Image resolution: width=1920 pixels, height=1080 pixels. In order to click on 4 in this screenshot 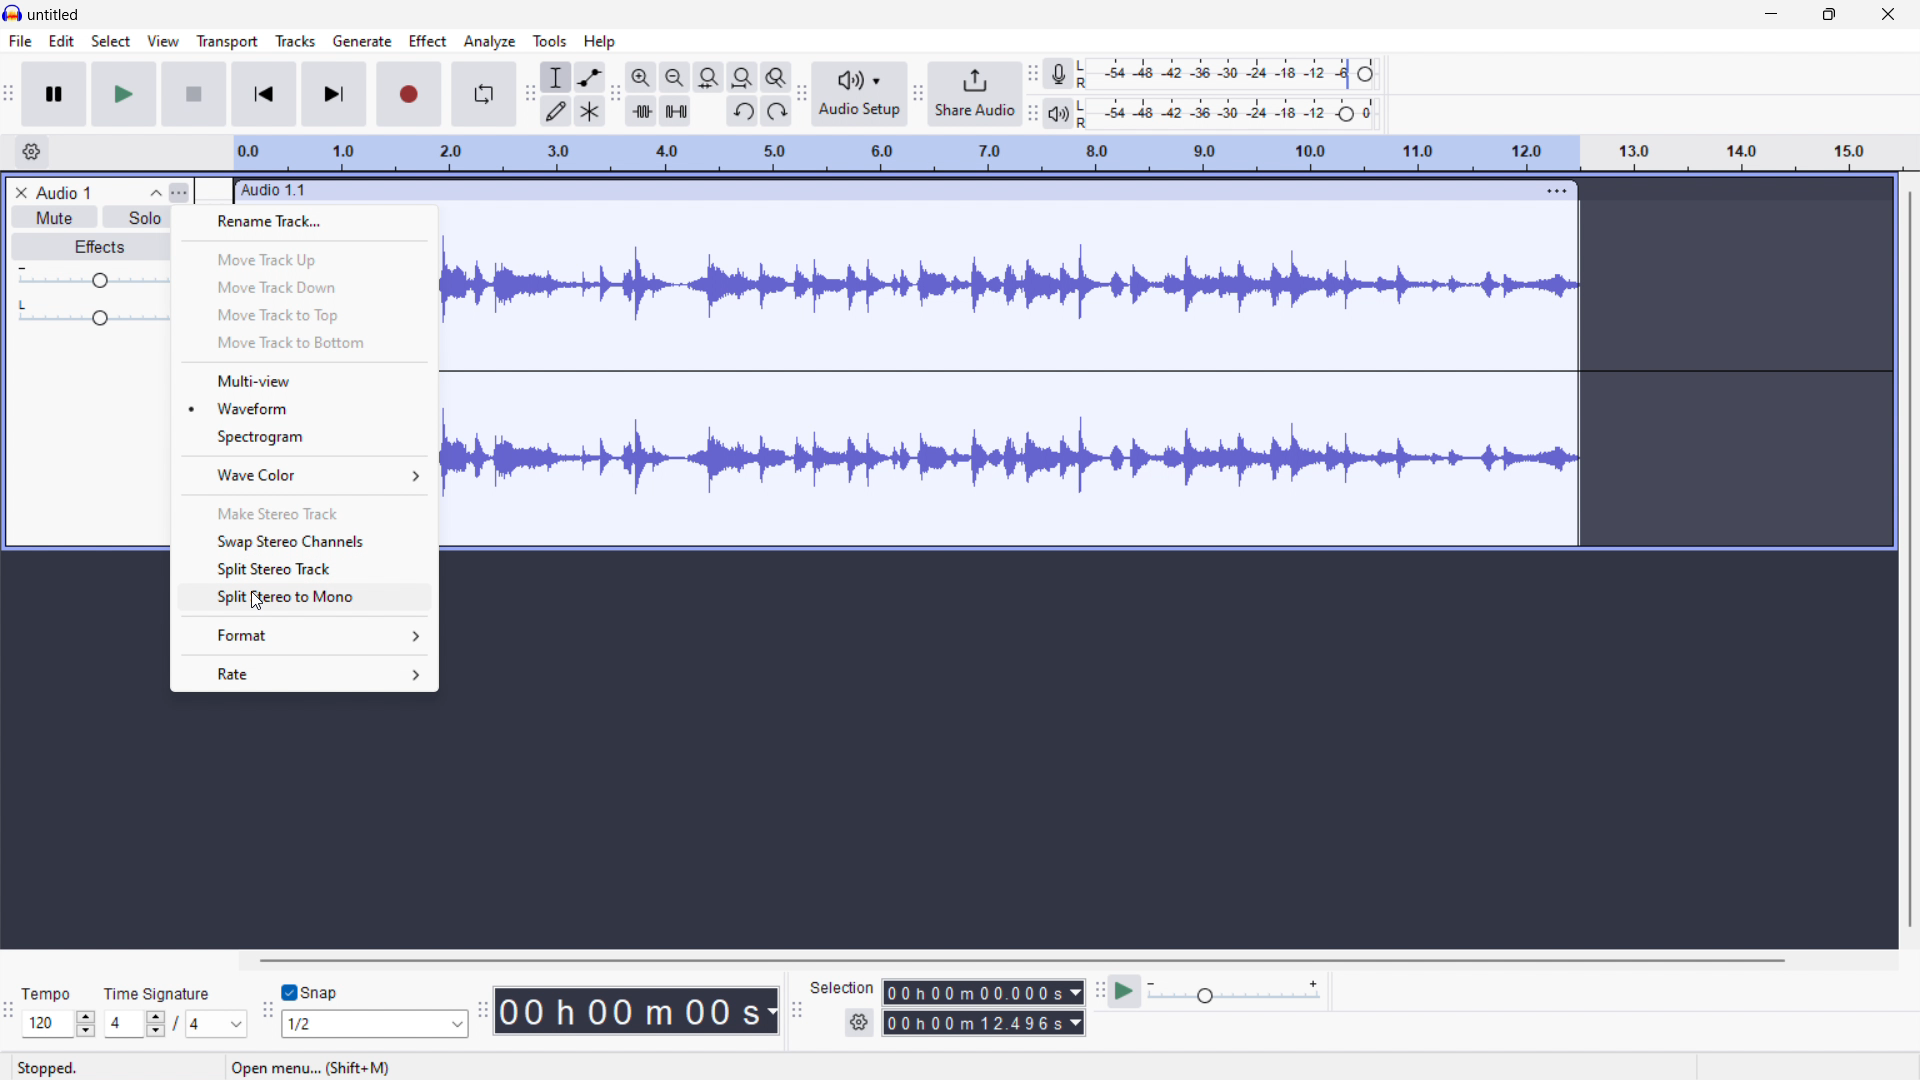, I will do `click(119, 1024)`.